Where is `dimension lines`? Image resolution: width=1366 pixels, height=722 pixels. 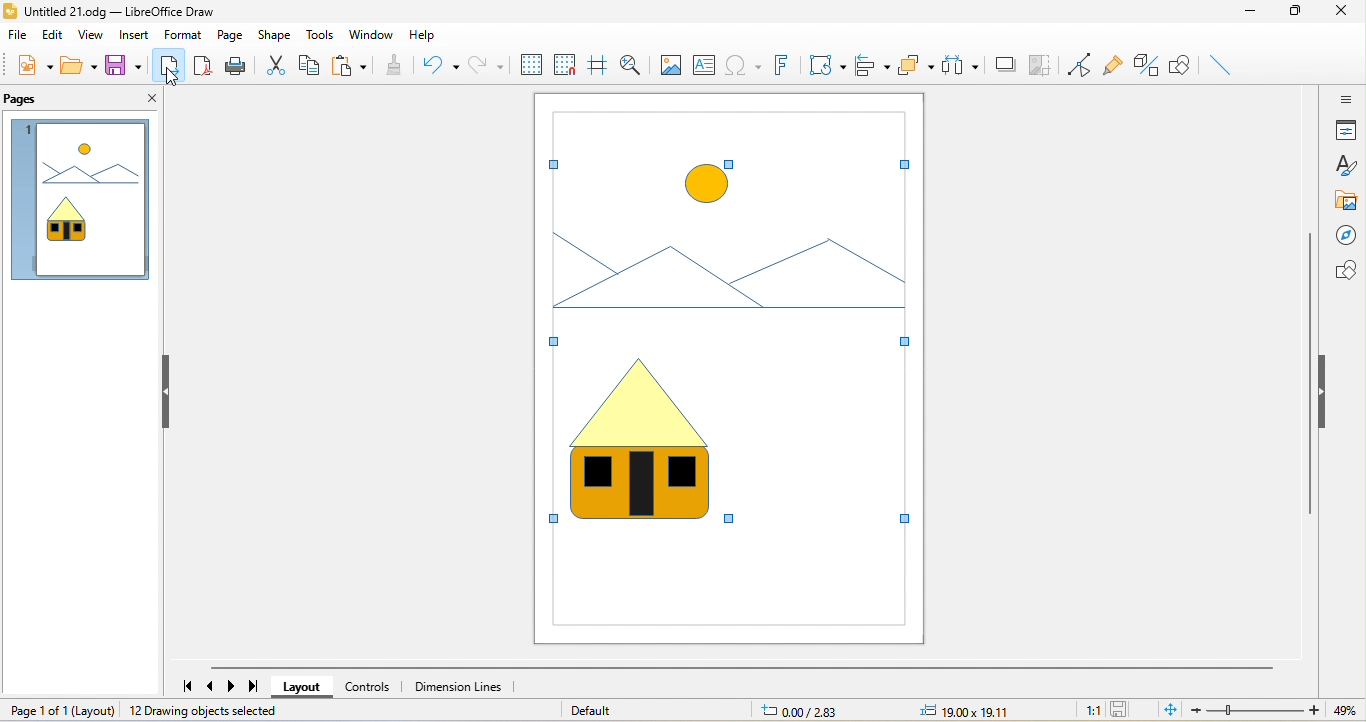 dimension lines is located at coordinates (459, 686).